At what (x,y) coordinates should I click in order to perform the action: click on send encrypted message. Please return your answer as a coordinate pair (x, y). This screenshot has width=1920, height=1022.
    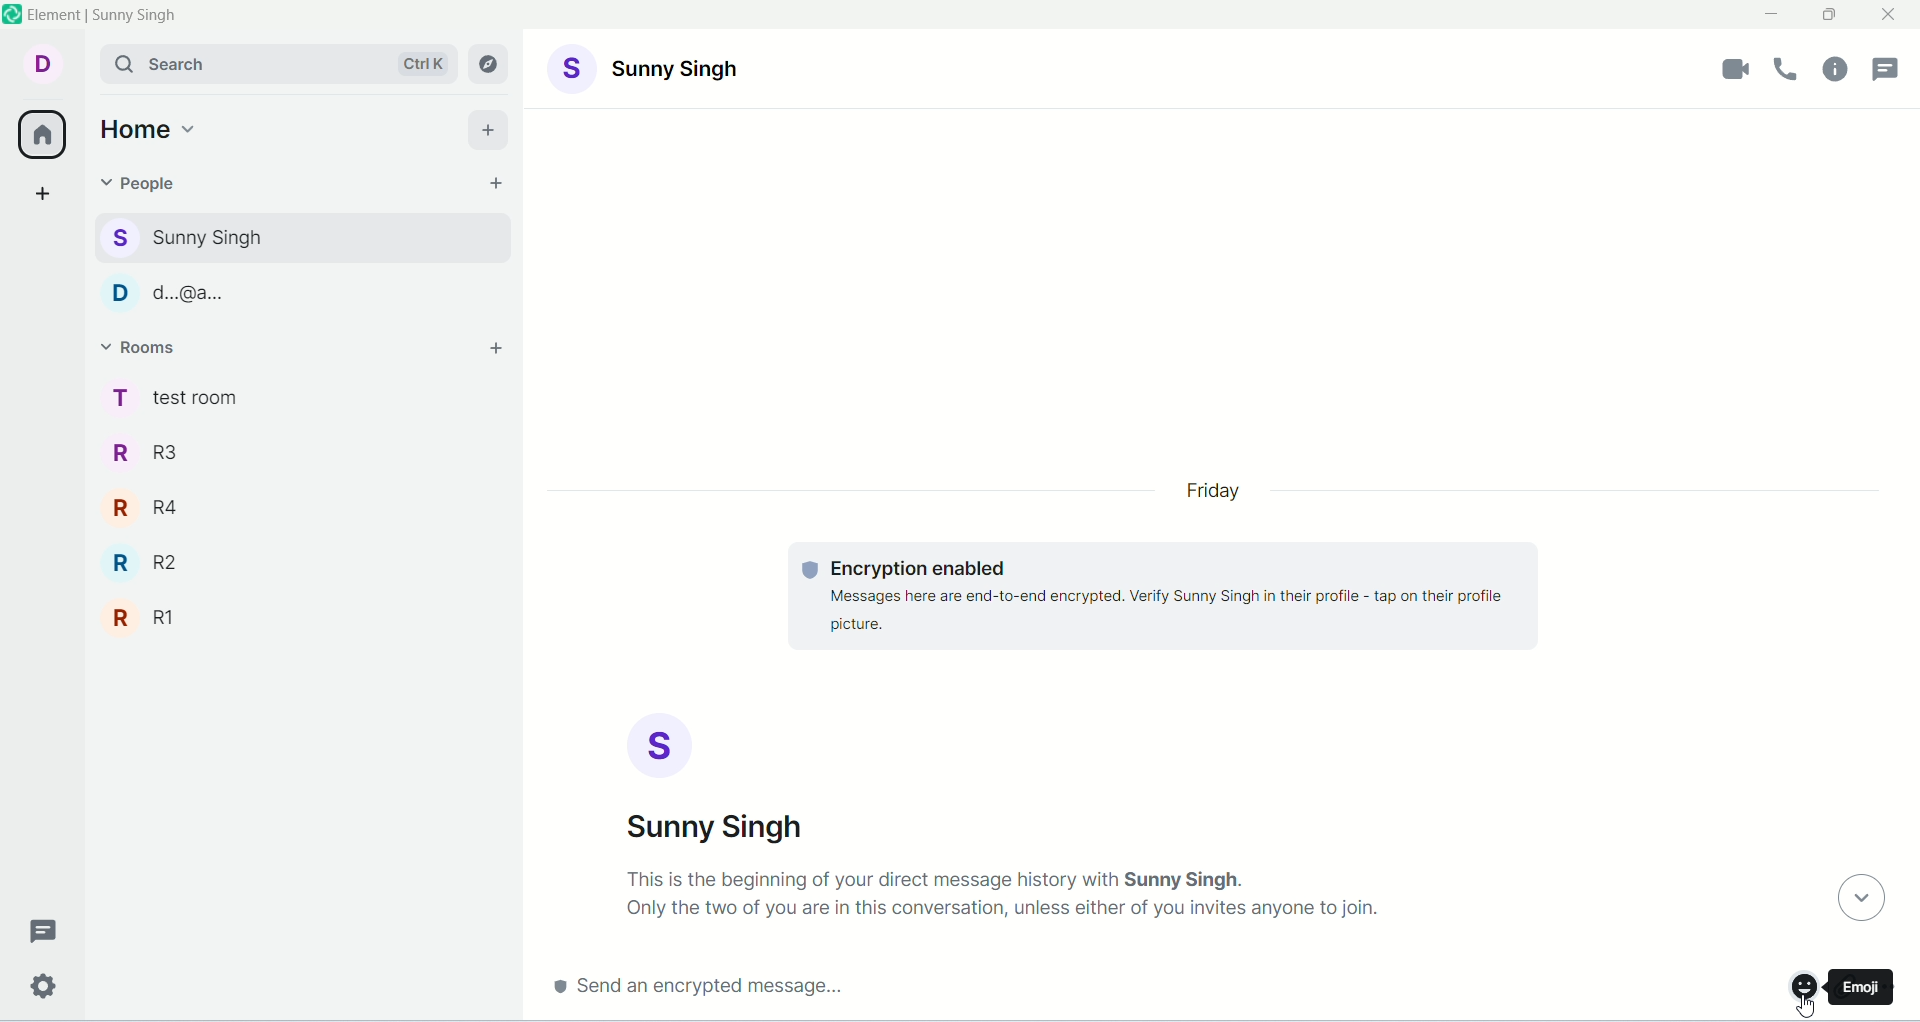
    Looking at the image, I should click on (695, 991).